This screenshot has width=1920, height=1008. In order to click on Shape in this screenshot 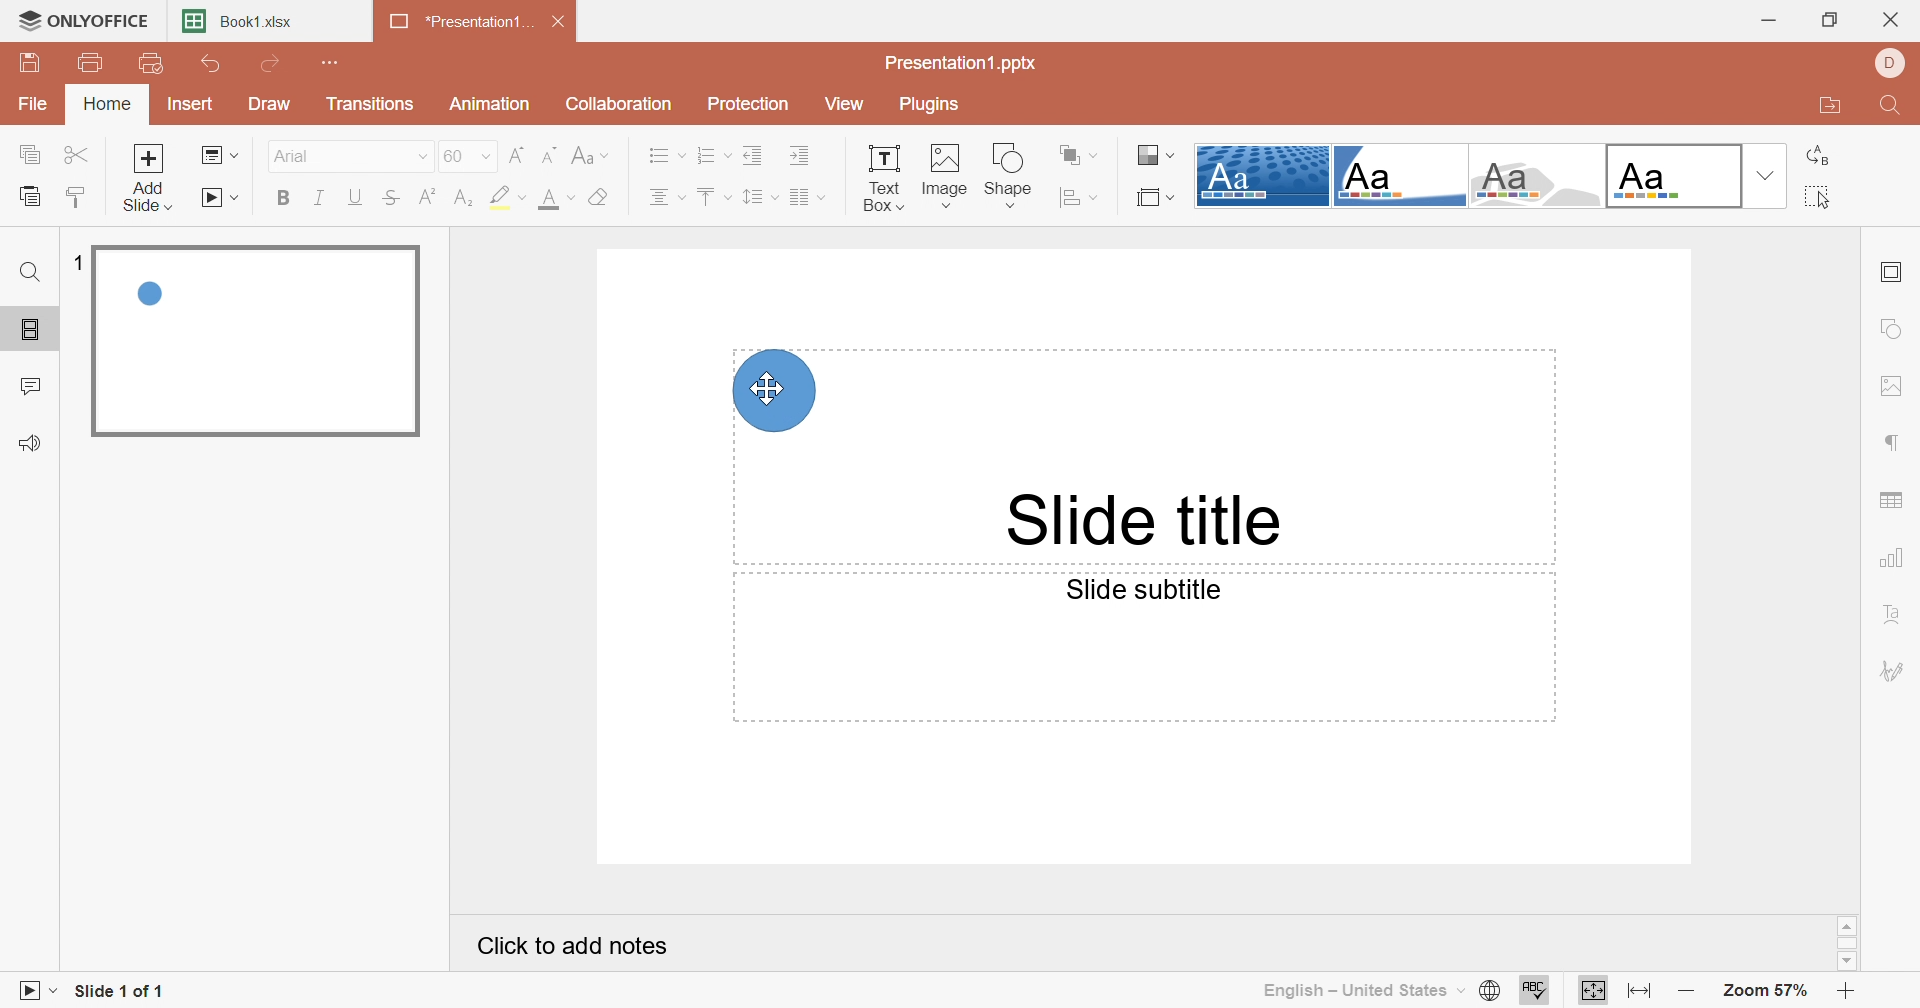, I will do `click(774, 390)`.